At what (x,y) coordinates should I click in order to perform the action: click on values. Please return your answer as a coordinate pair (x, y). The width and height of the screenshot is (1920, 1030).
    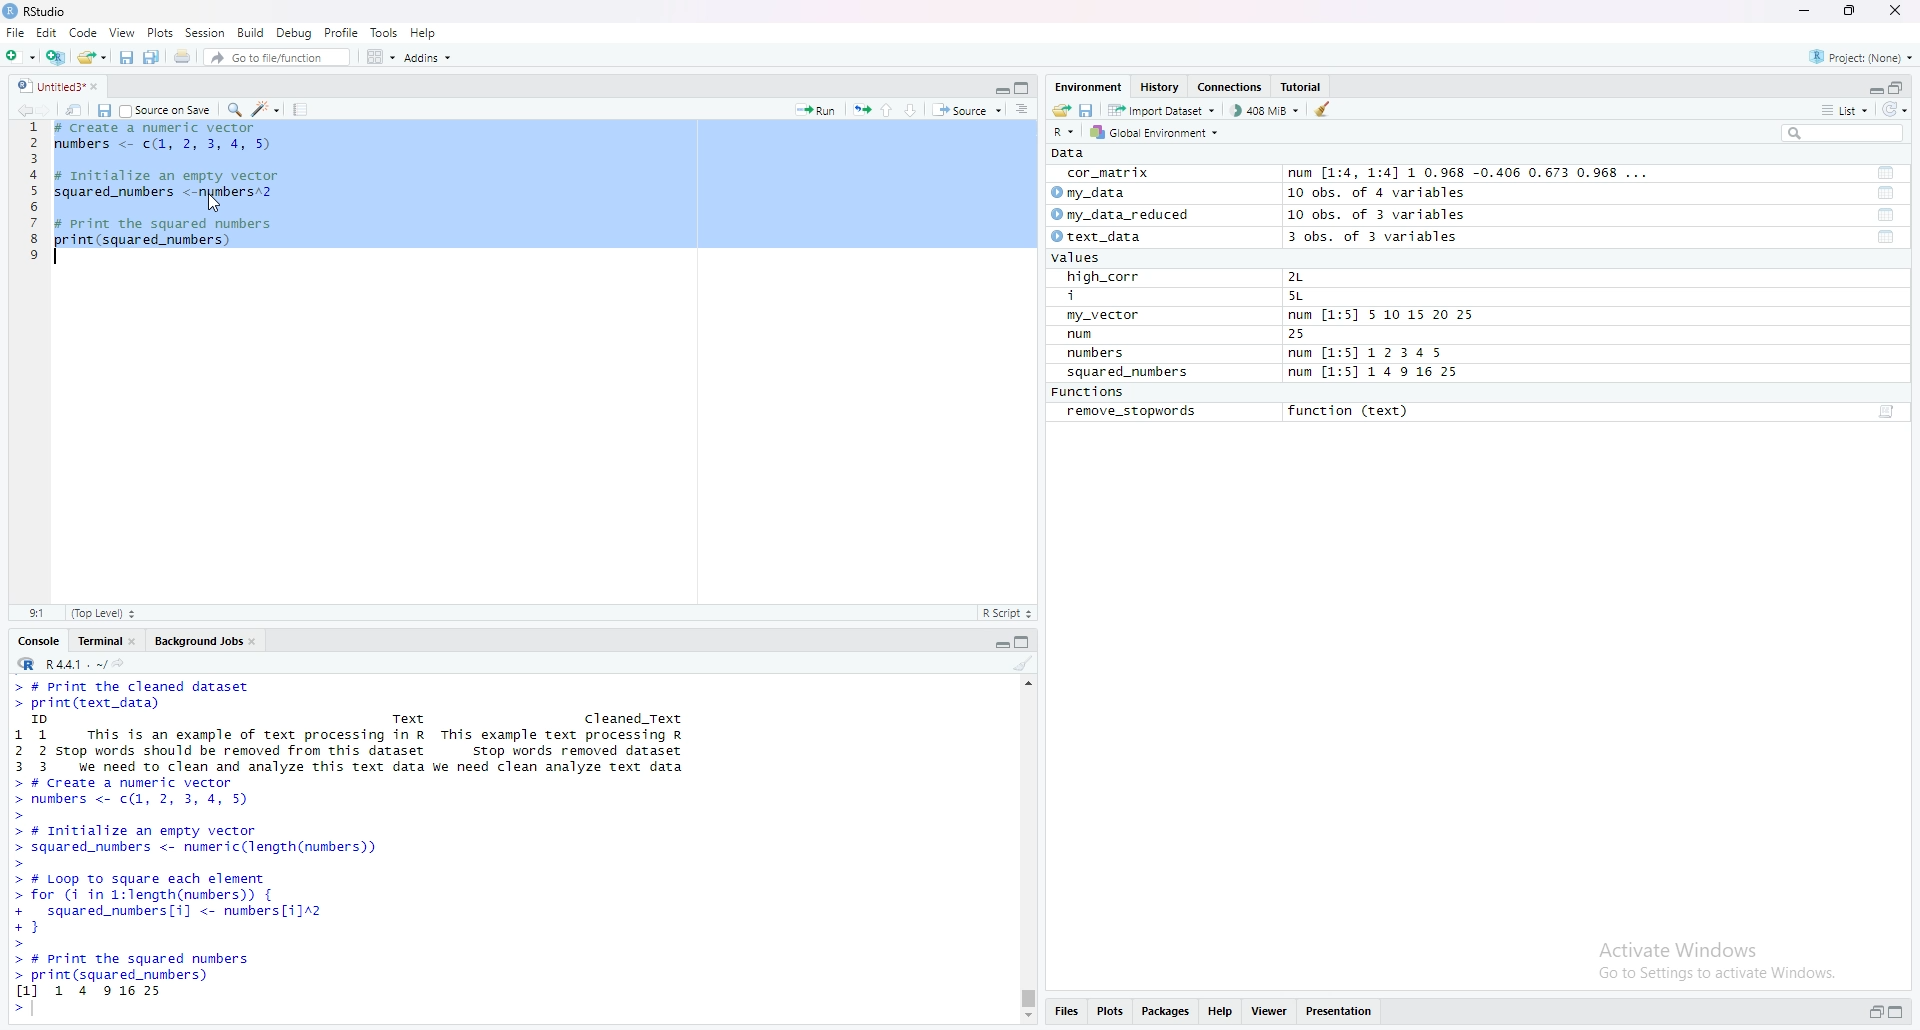
    Looking at the image, I should click on (1082, 259).